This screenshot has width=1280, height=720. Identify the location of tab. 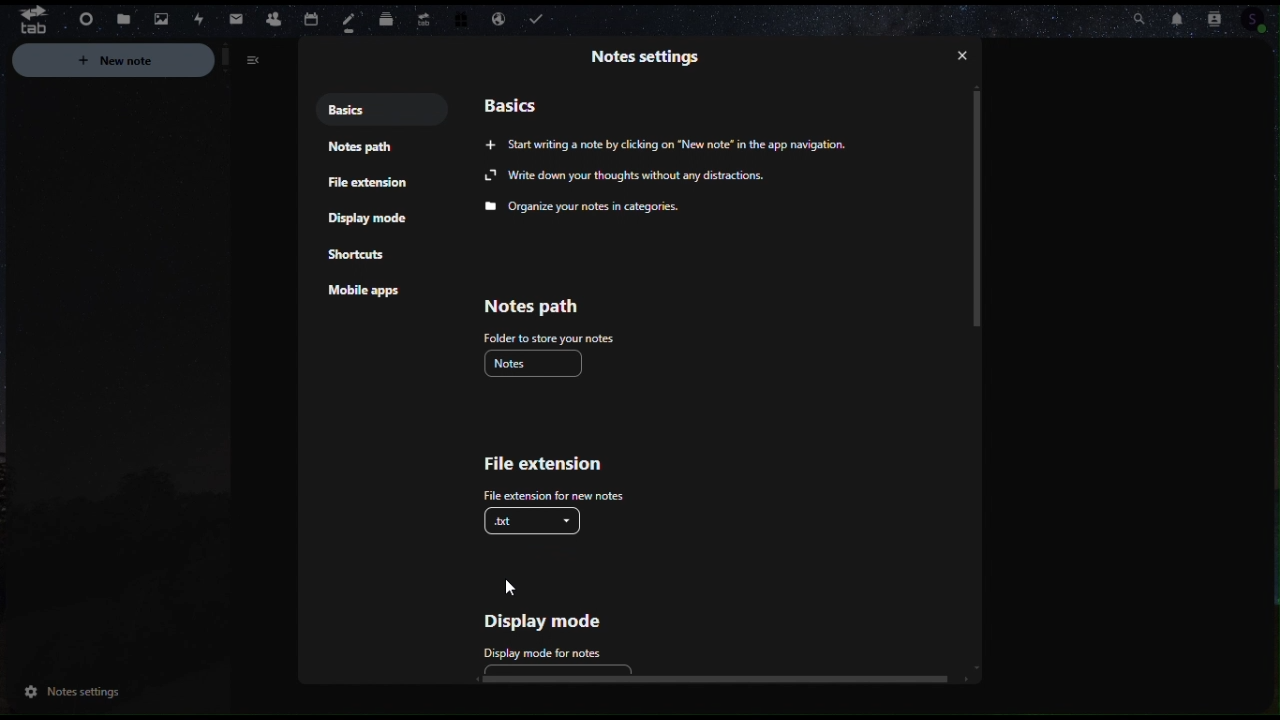
(26, 19).